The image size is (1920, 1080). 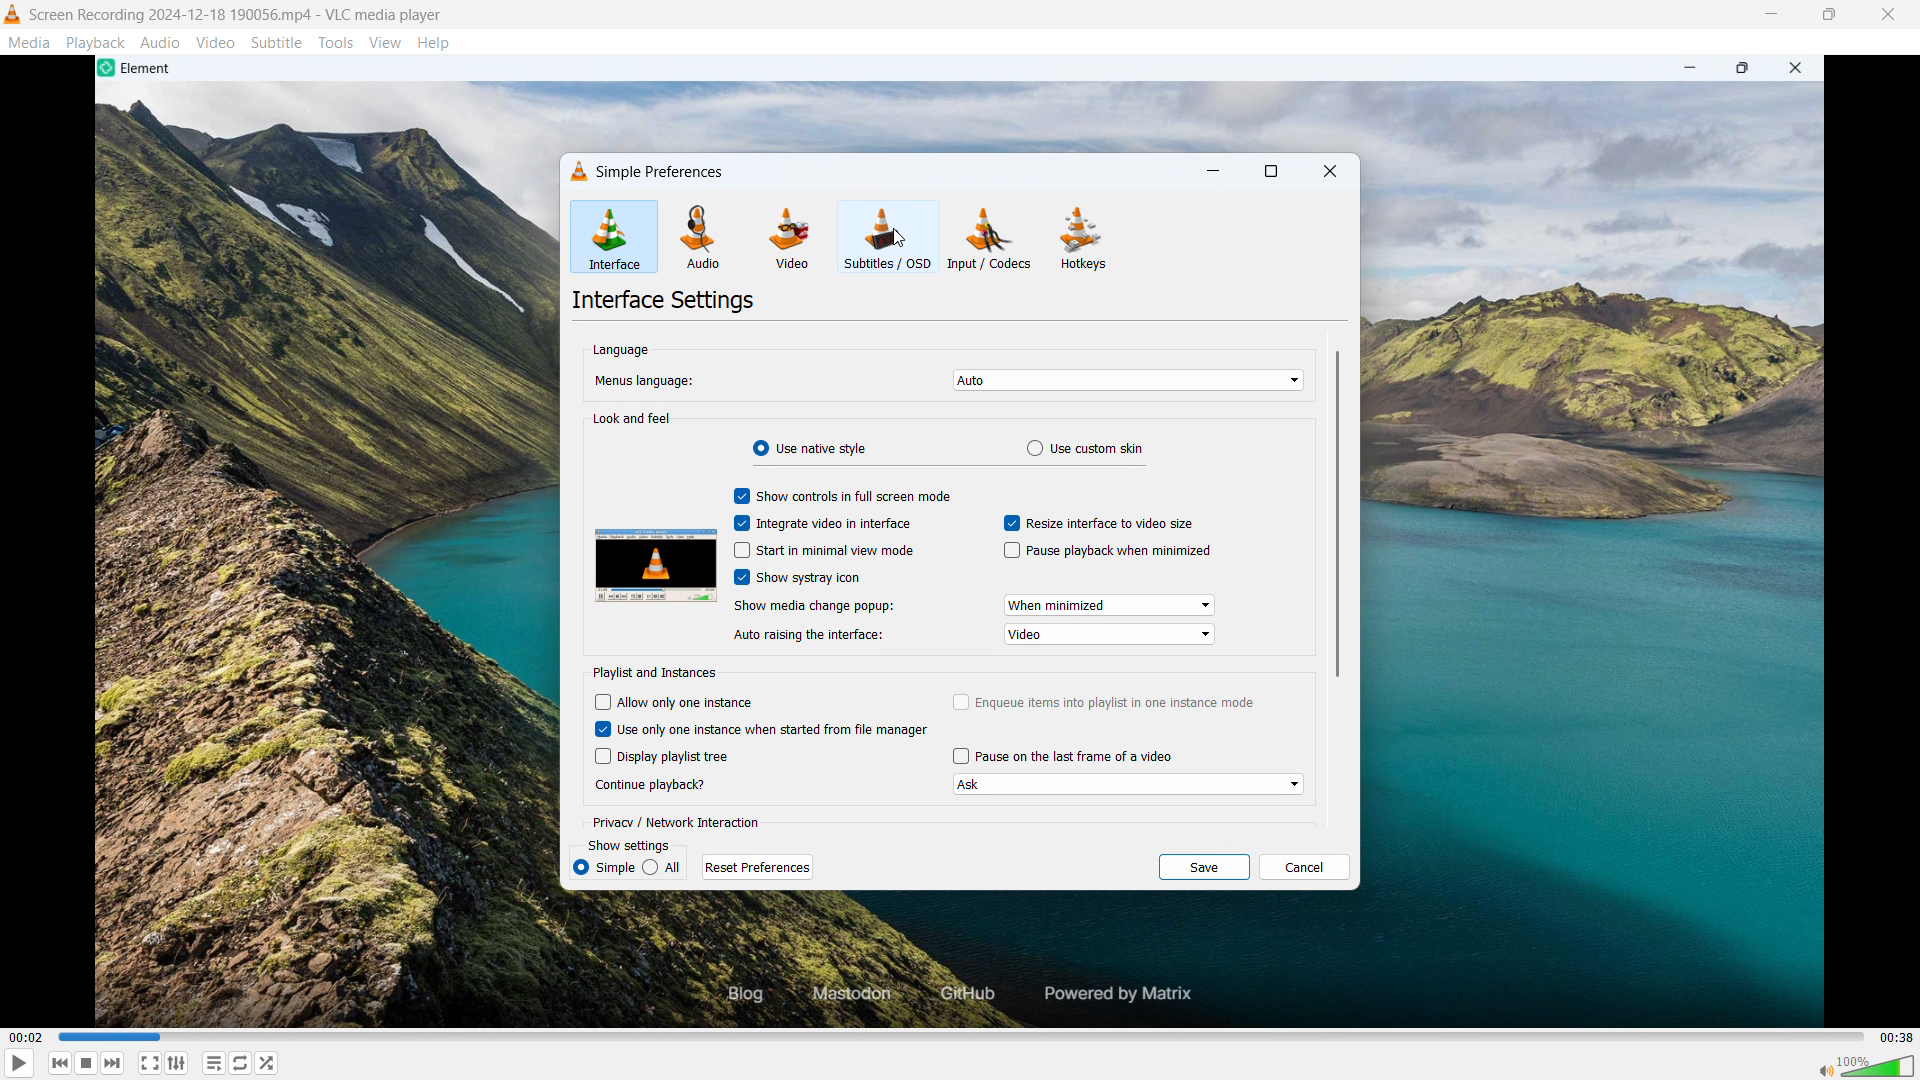 What do you see at coordinates (1110, 606) in the screenshot?
I see `select when to show media change popup` at bounding box center [1110, 606].